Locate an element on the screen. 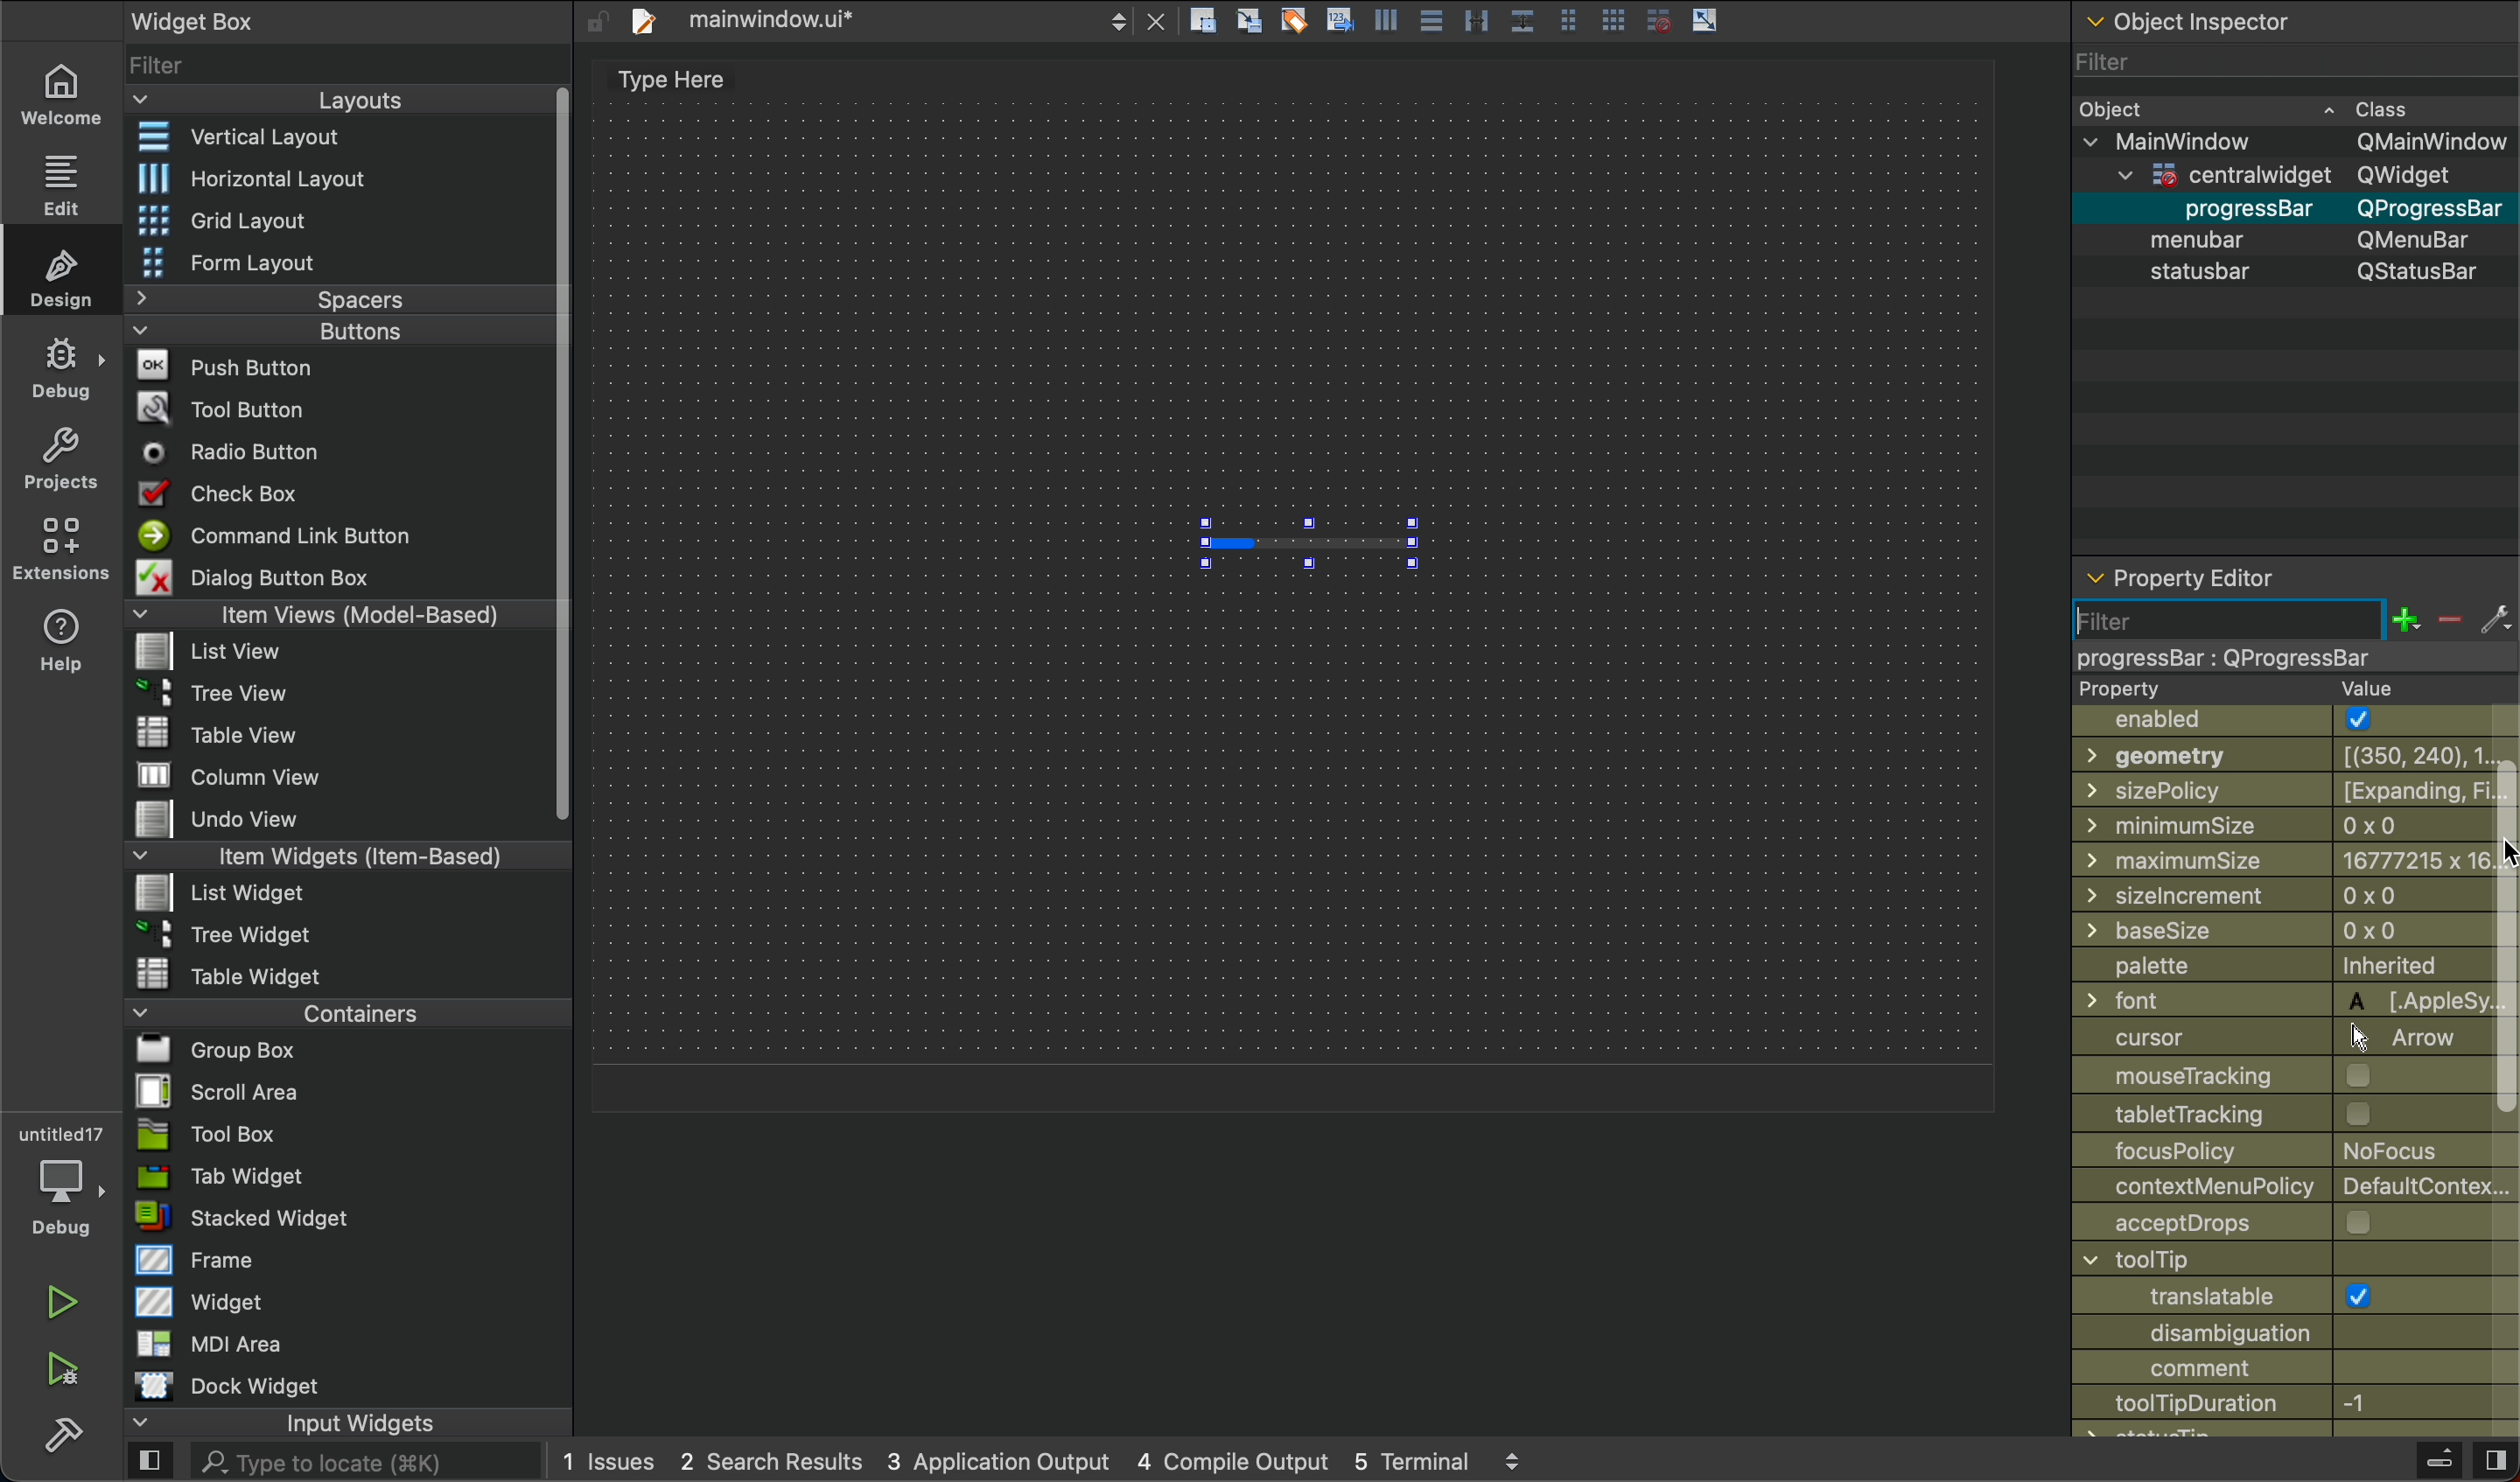  extension is located at coordinates (62, 547).